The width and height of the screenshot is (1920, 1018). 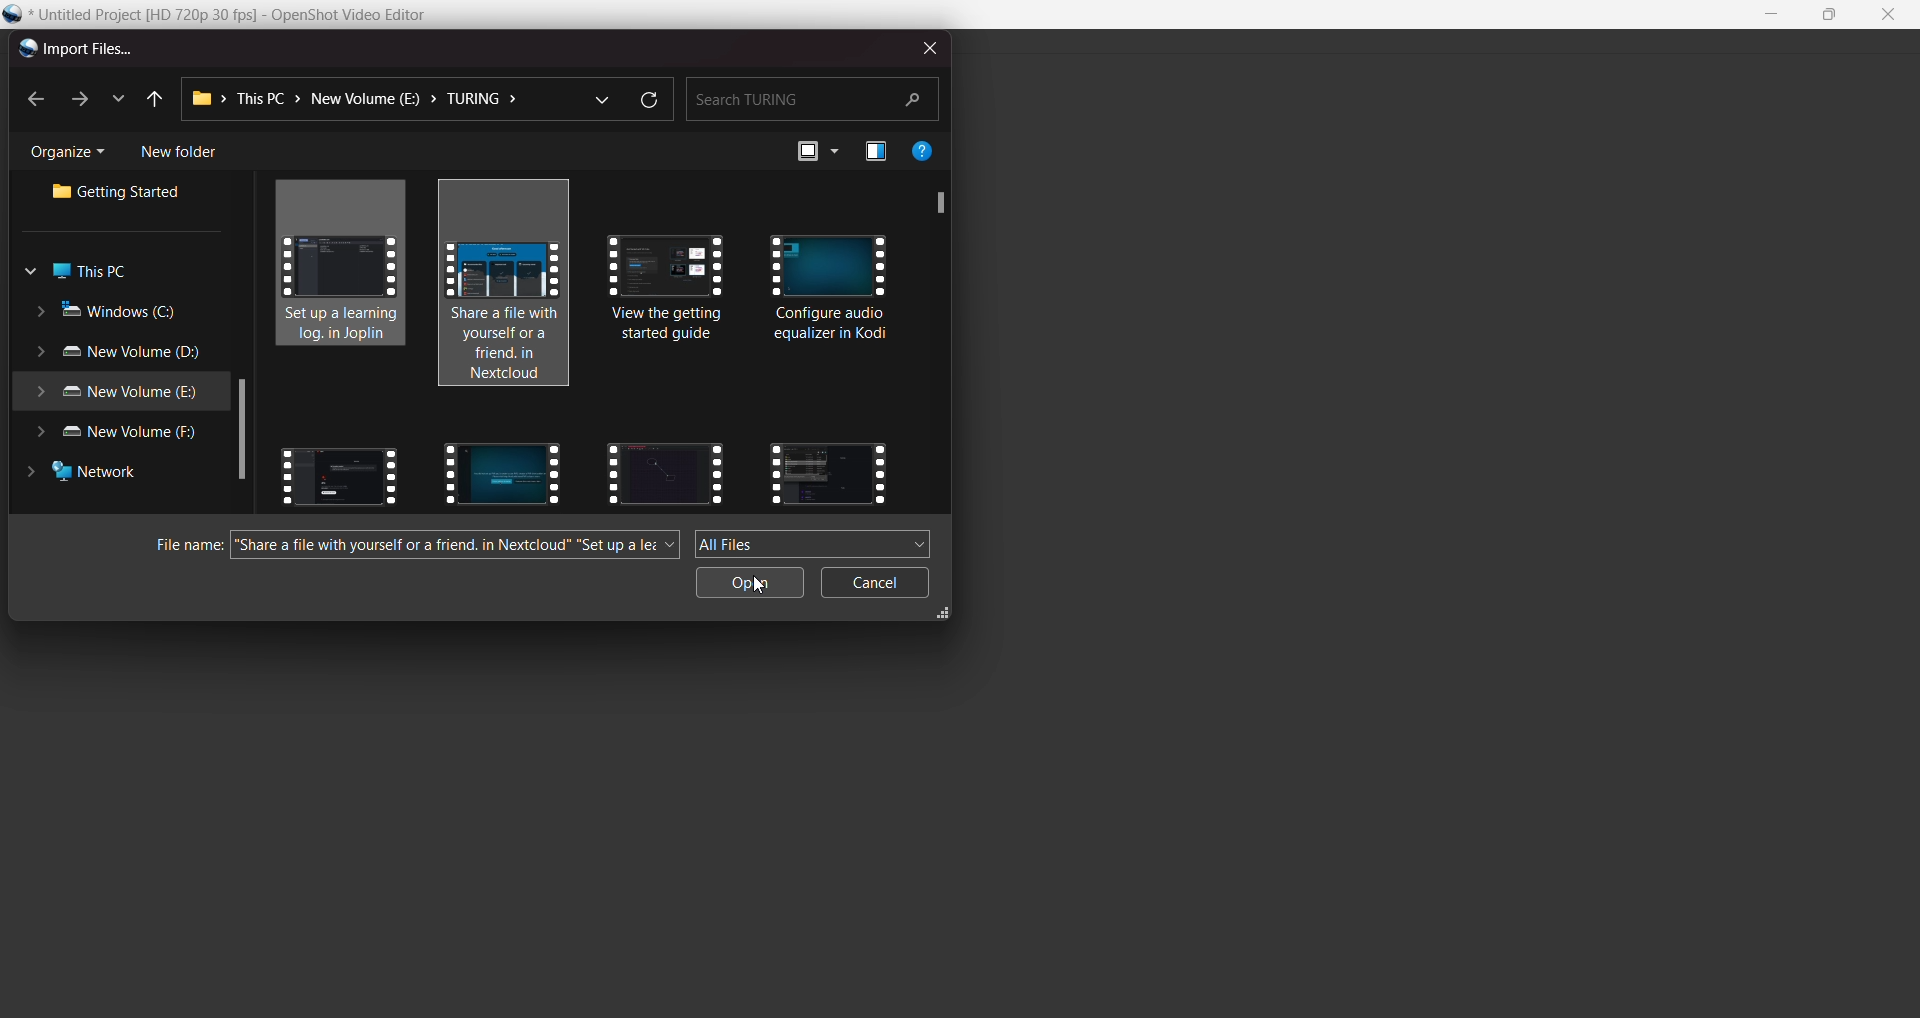 I want to click on scroll bar, so click(x=241, y=432).